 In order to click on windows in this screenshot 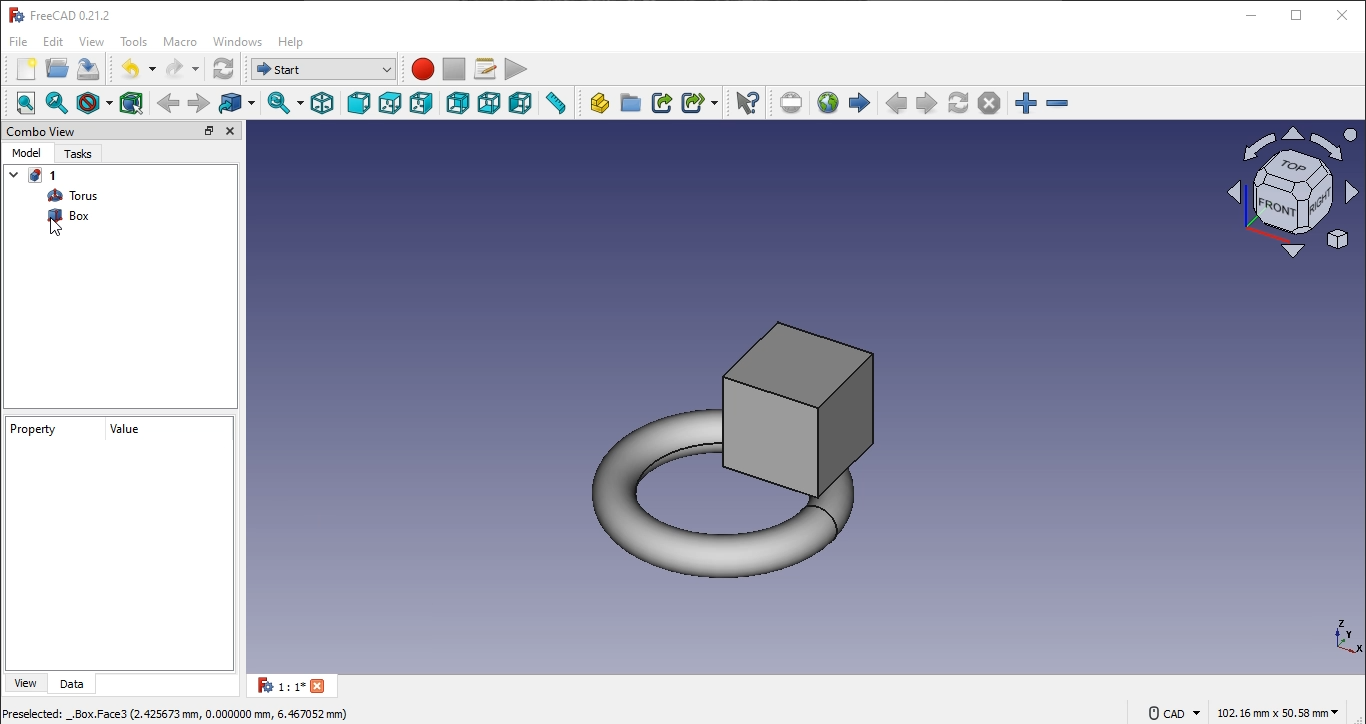, I will do `click(239, 43)`.